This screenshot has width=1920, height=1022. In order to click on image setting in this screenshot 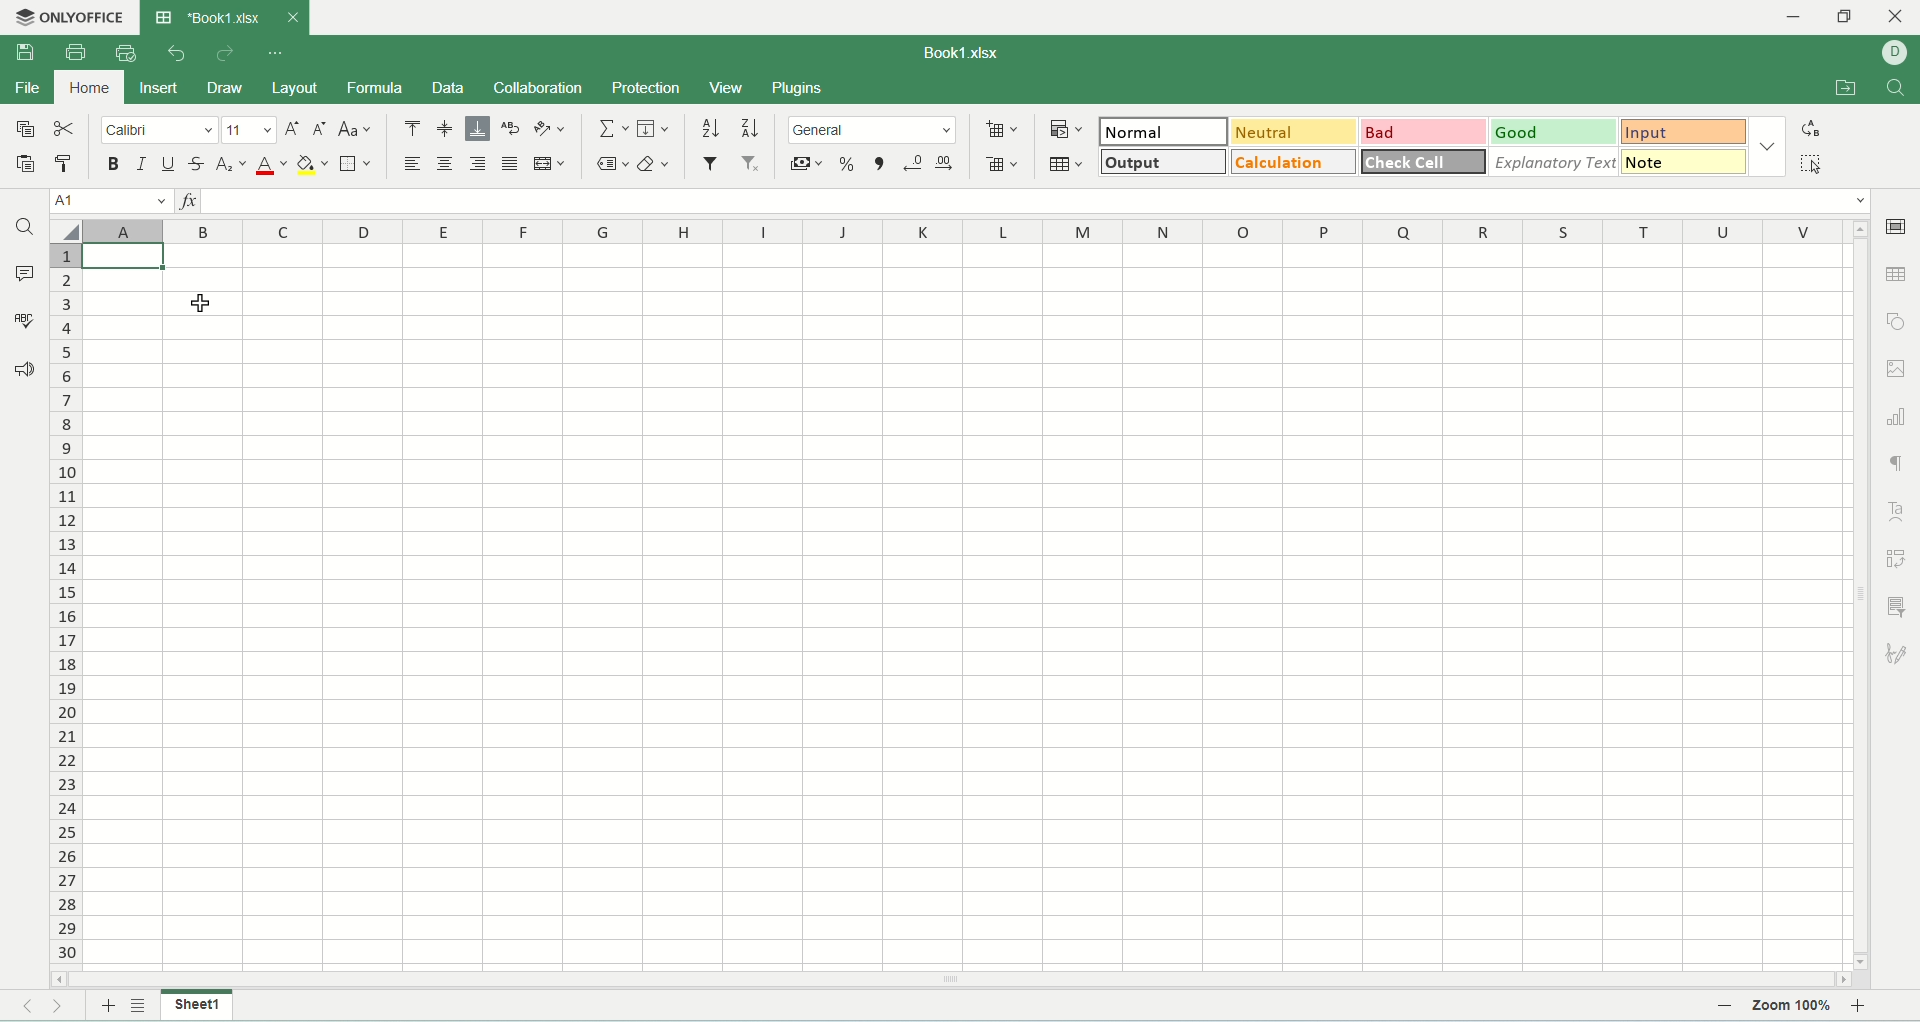, I will do `click(1898, 366)`.